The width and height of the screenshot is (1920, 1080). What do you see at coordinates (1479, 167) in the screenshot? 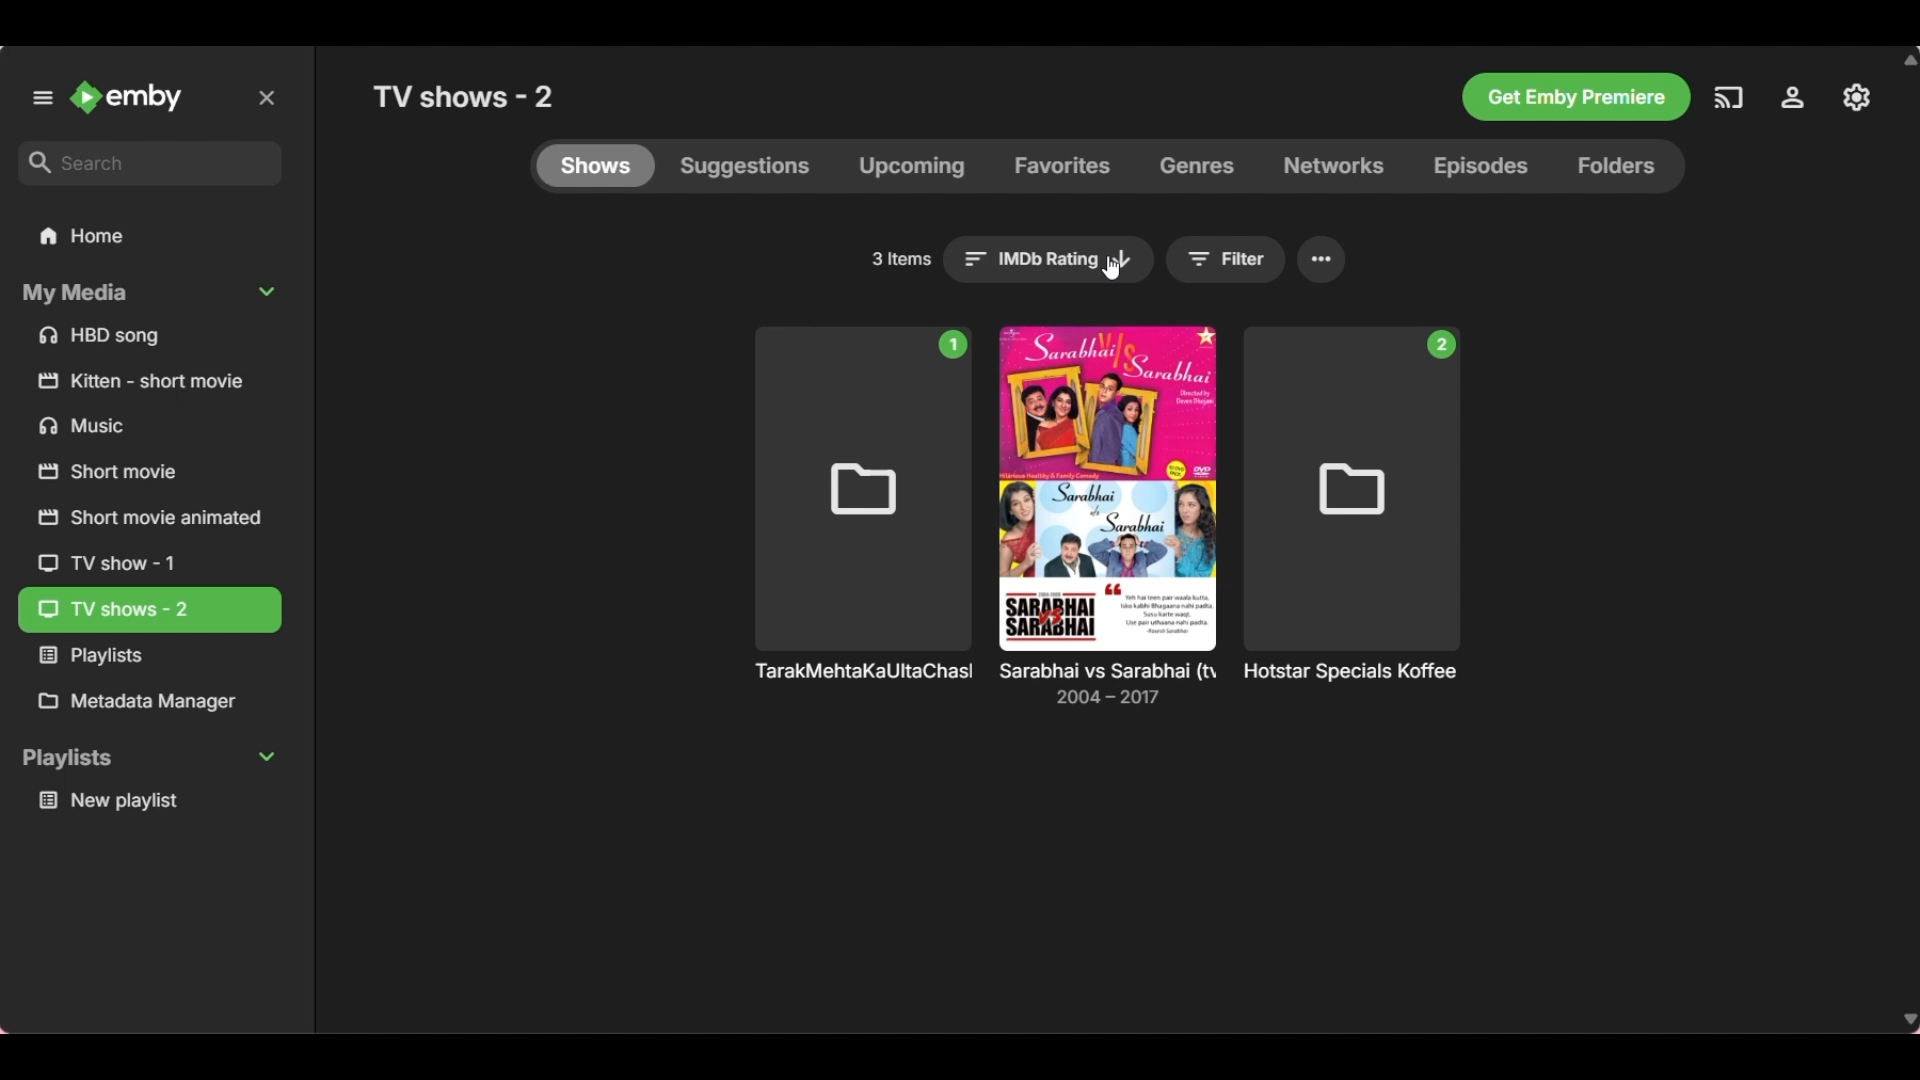
I see `Episodes` at bounding box center [1479, 167].